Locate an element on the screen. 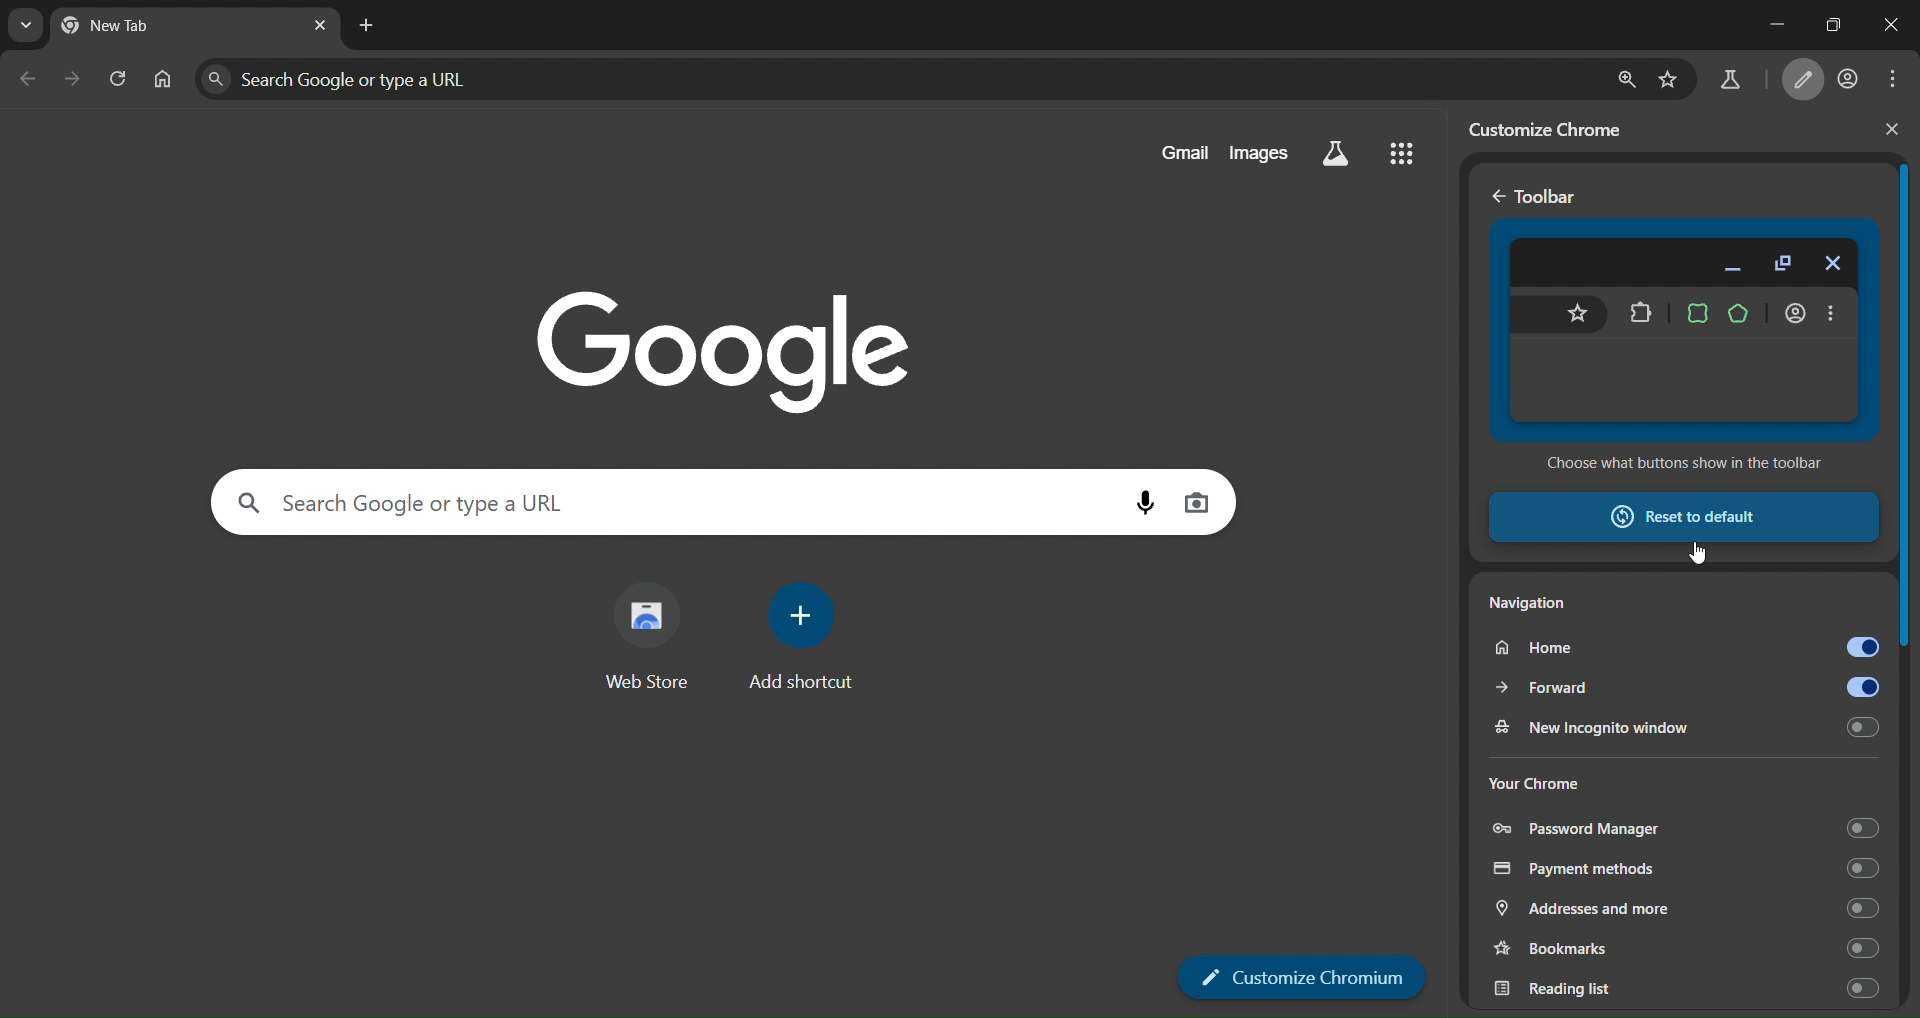  forward is located at coordinates (1680, 686).